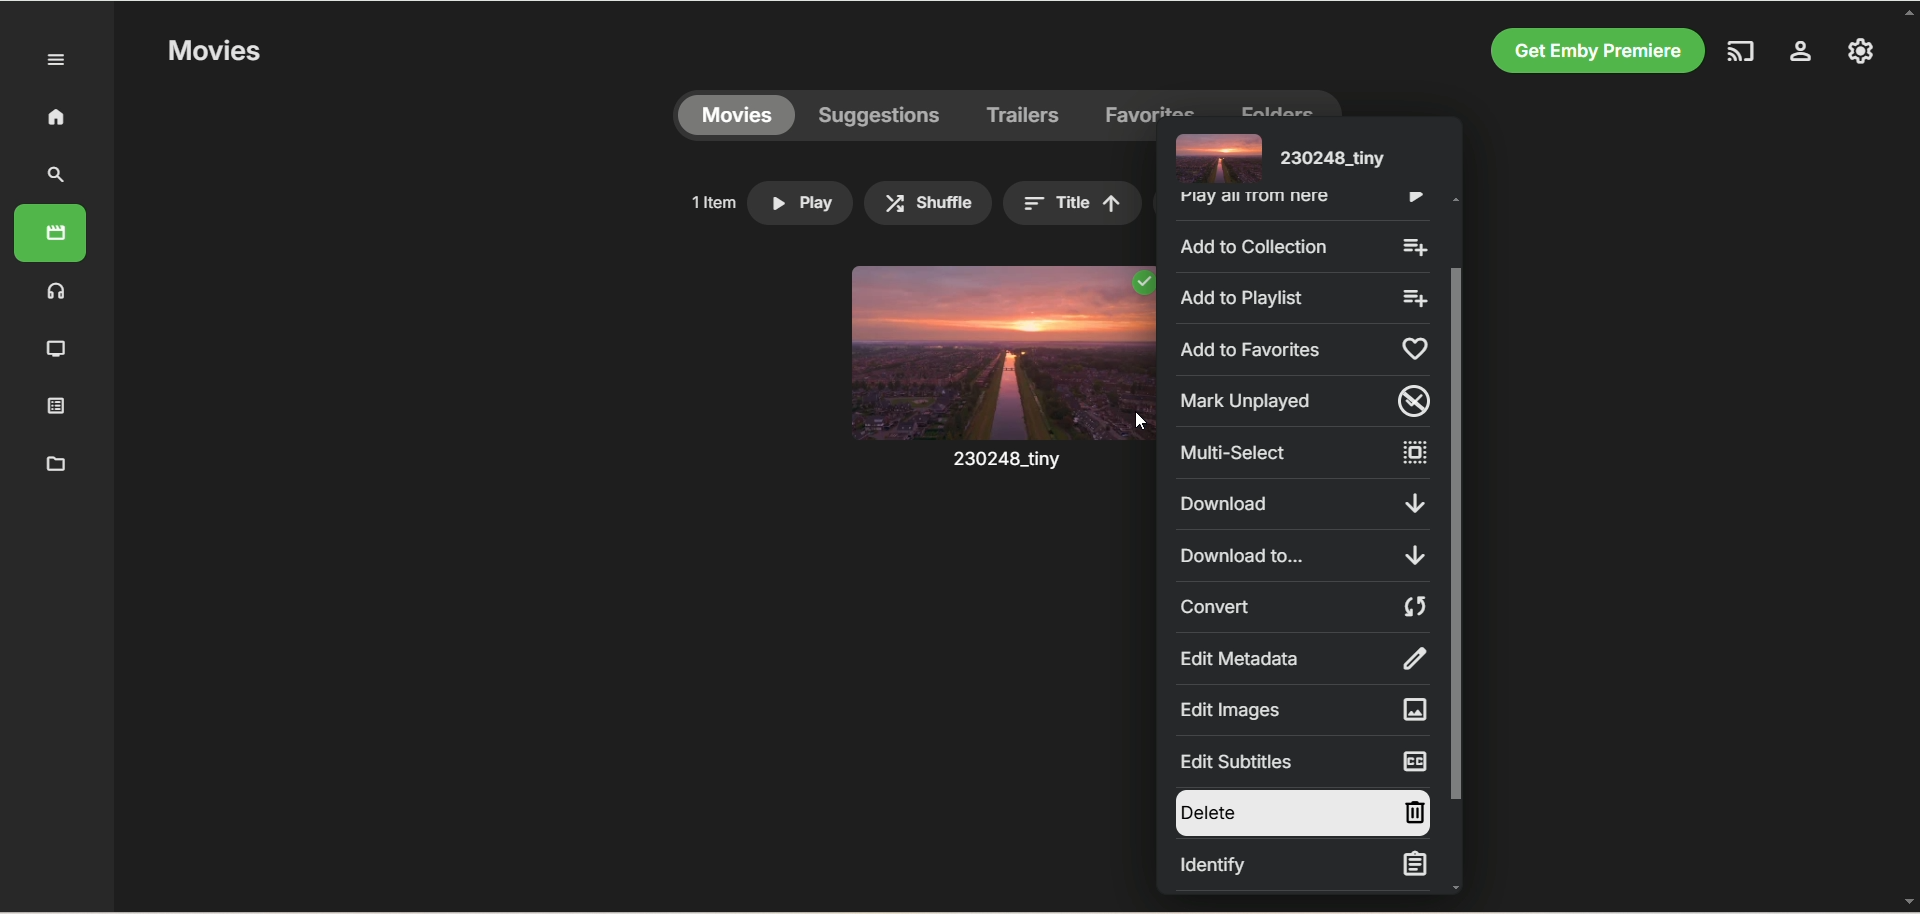  I want to click on manage emby  server, so click(1861, 50).